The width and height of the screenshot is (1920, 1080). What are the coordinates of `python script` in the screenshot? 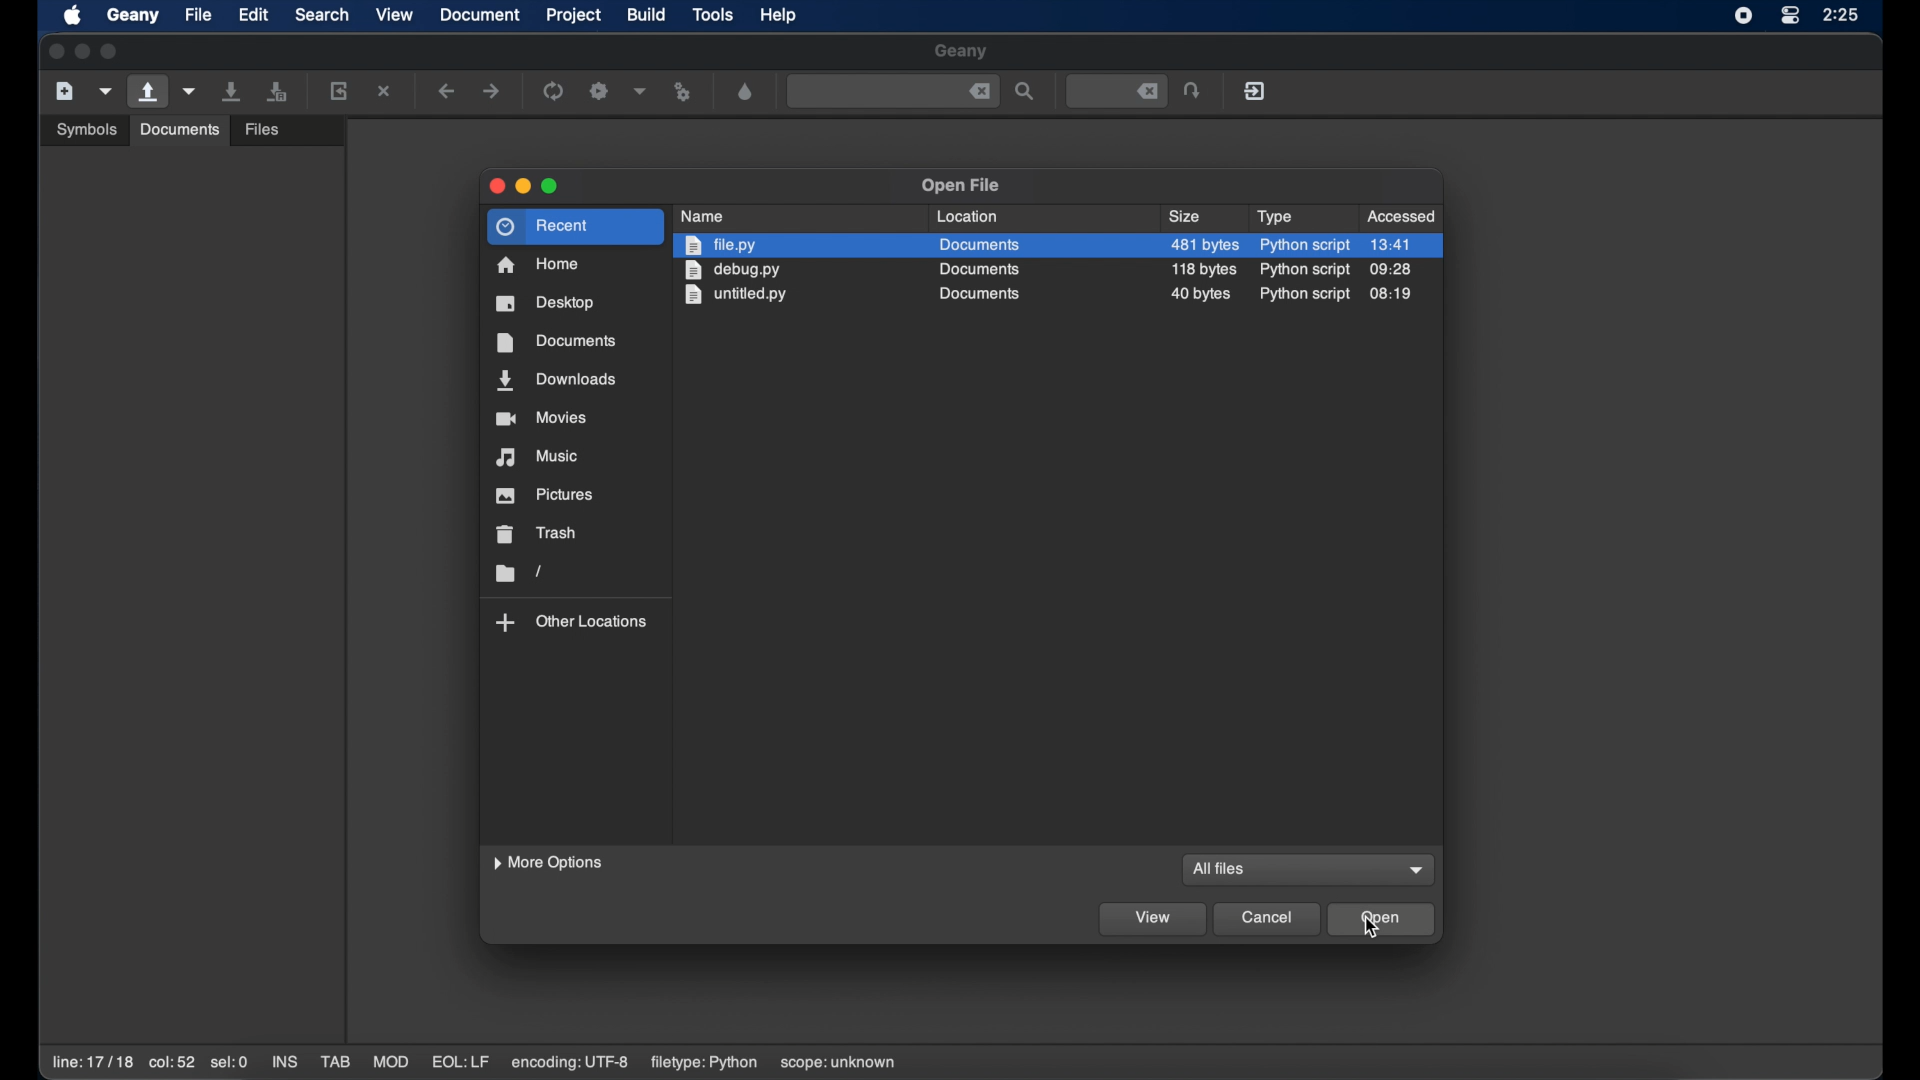 It's located at (1304, 269).